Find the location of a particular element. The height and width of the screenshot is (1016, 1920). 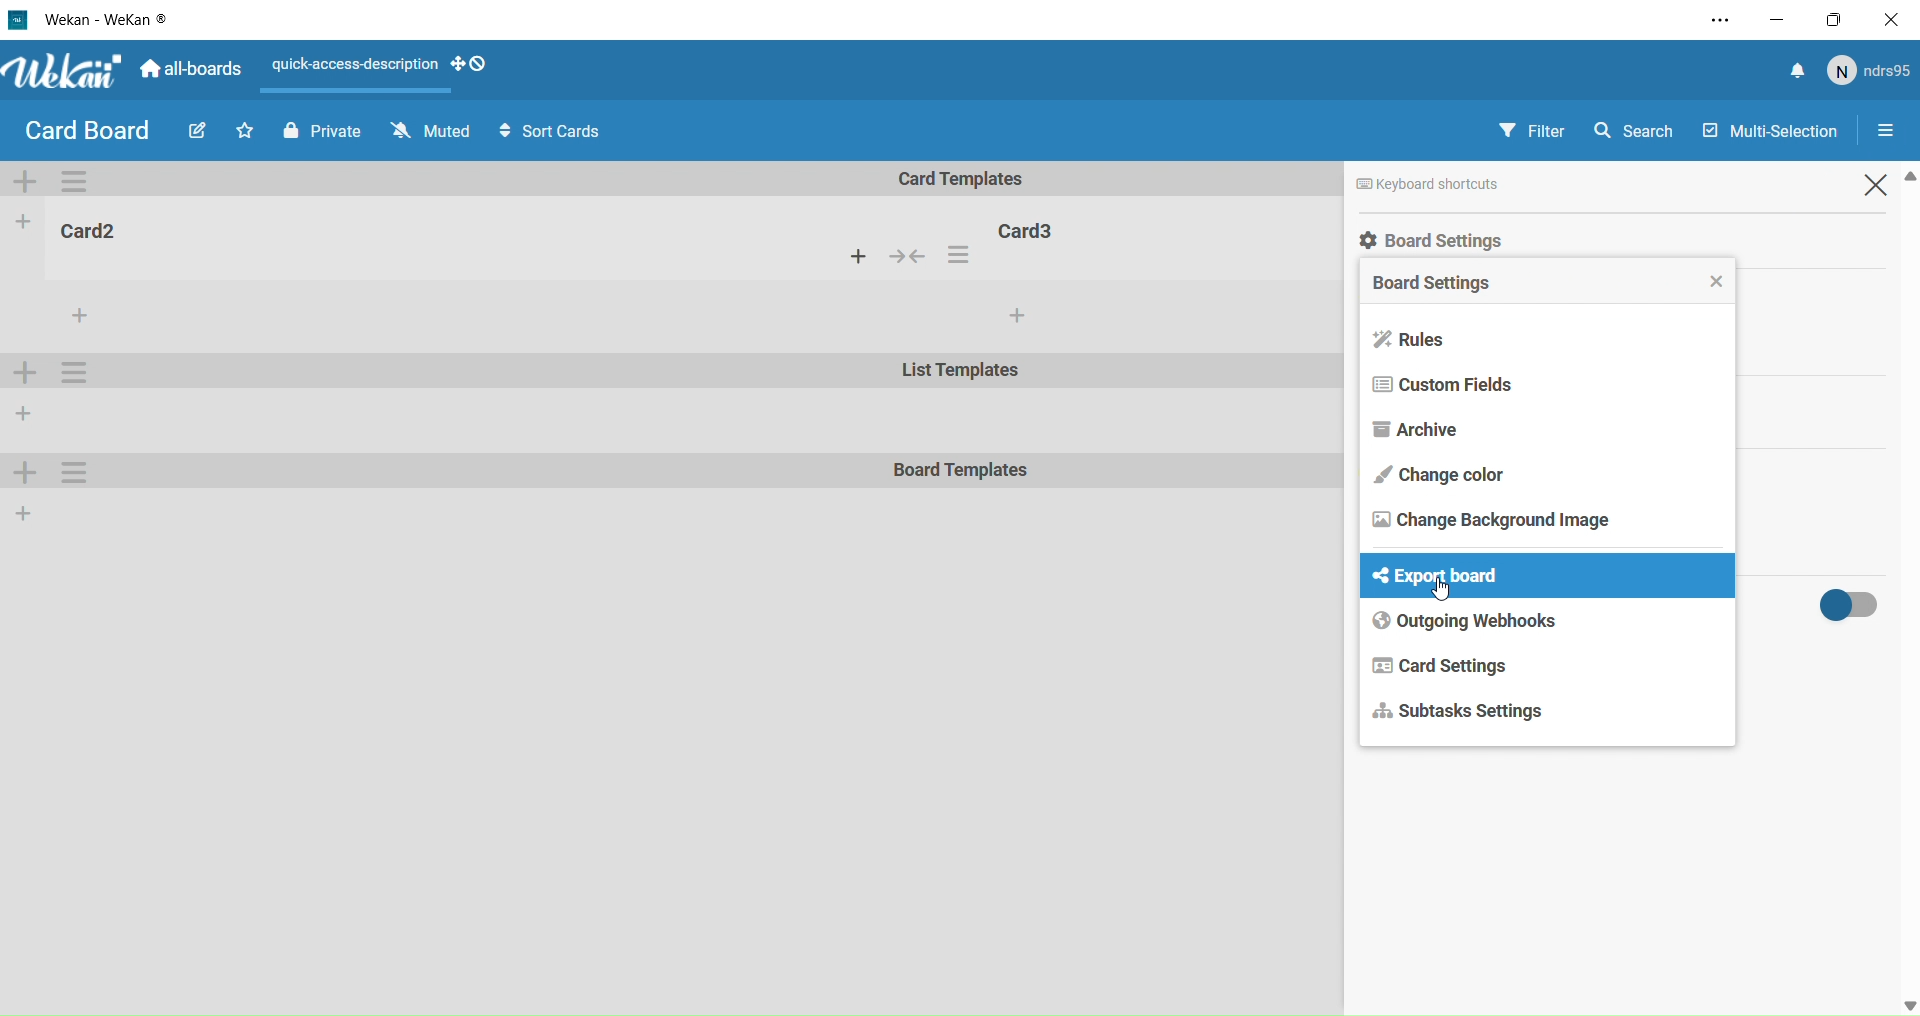

Settings and more is located at coordinates (1712, 21).